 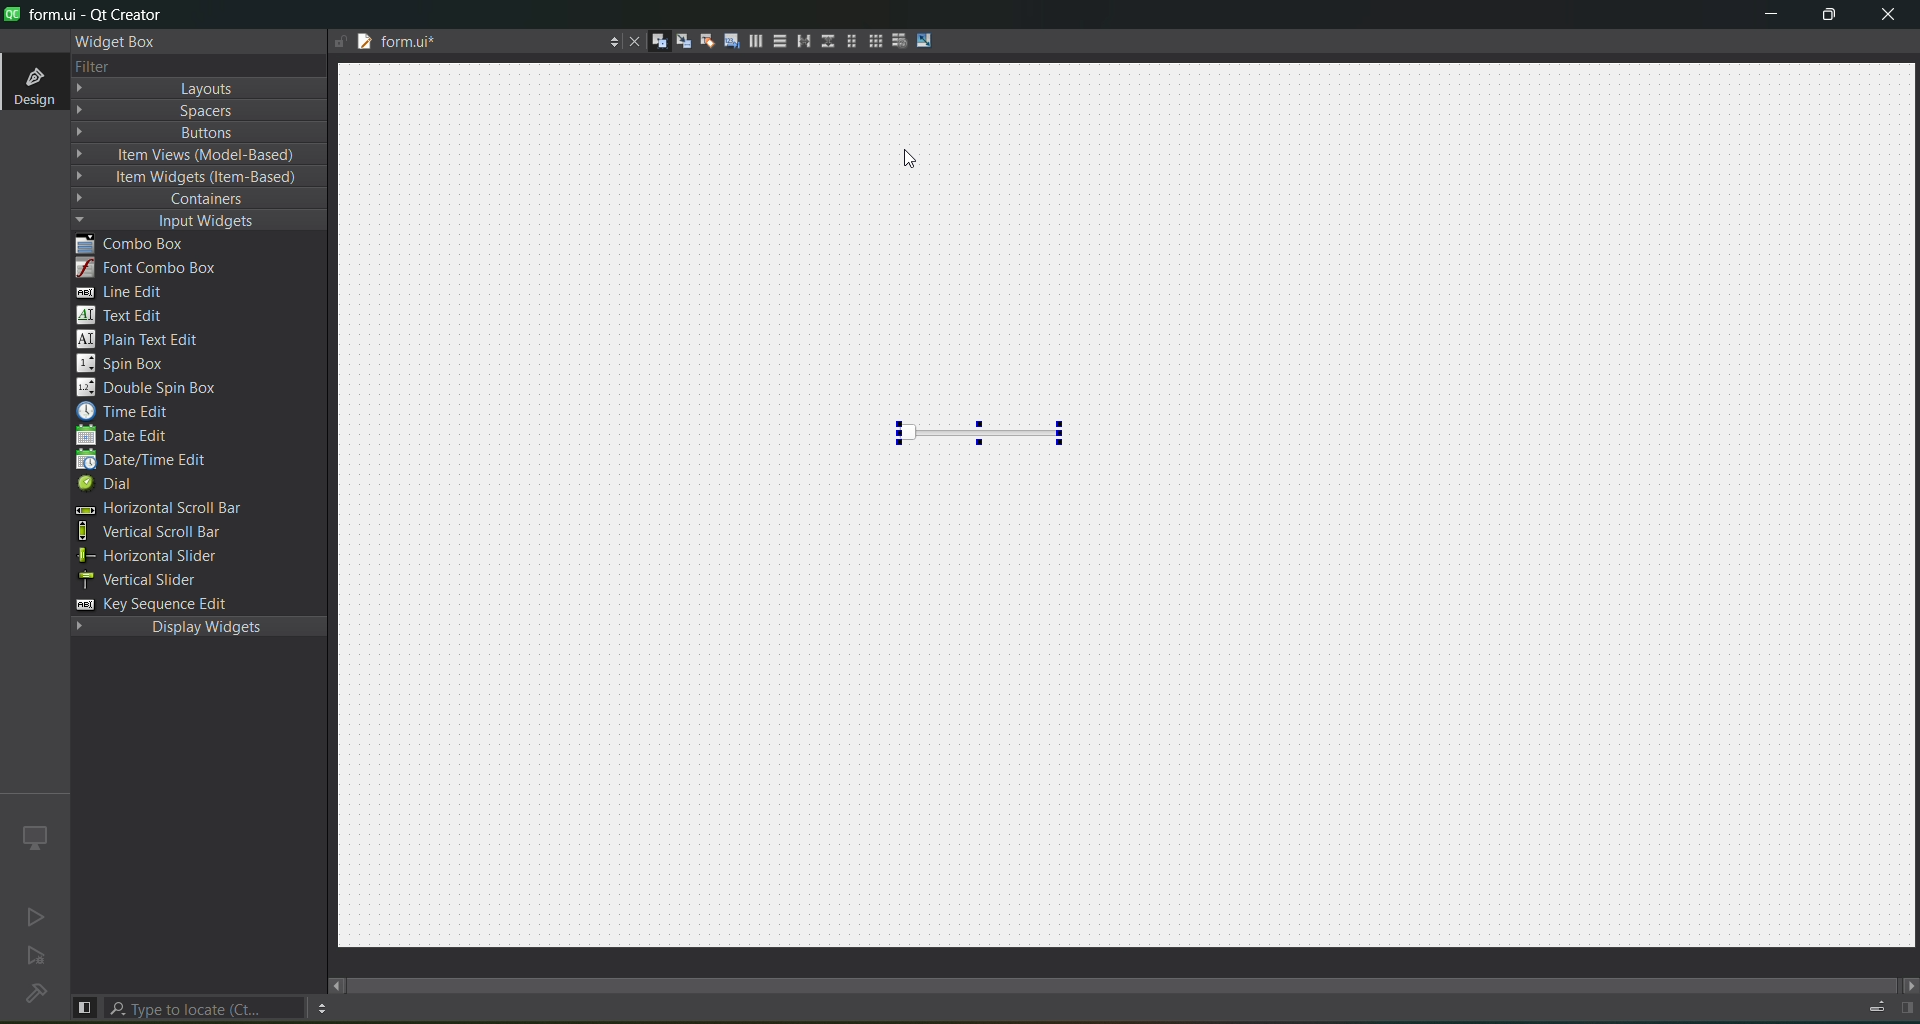 I want to click on design, so click(x=29, y=83).